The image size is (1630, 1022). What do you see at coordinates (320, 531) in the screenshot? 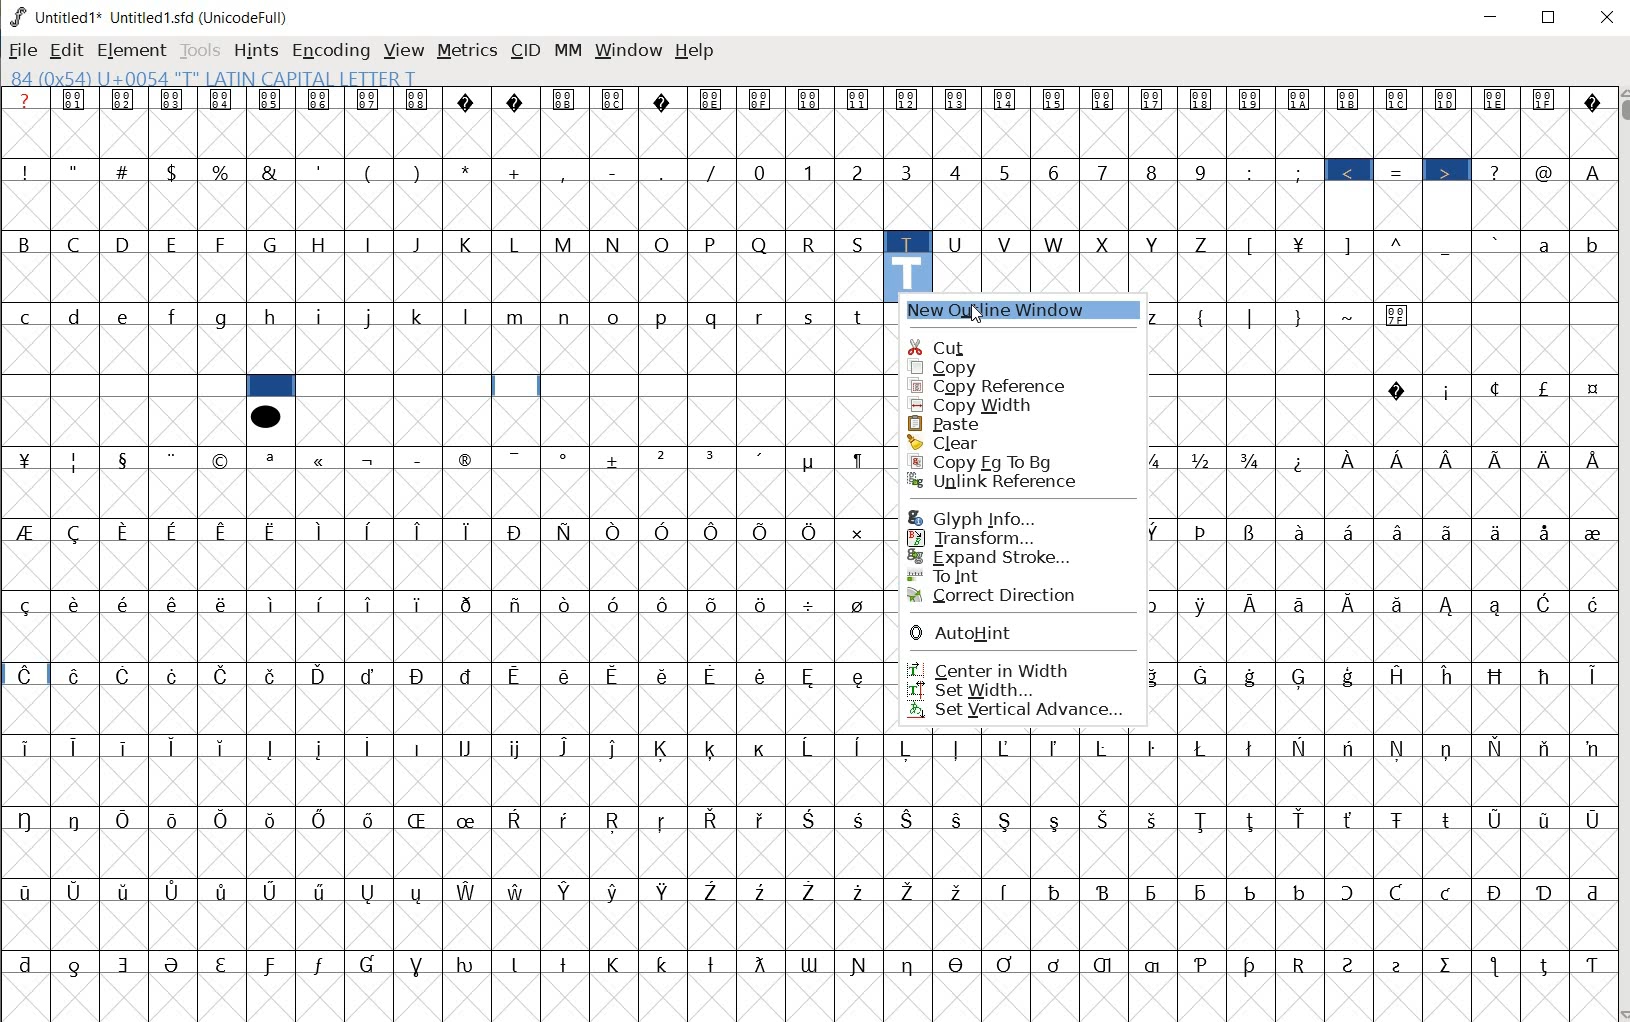
I see `Symbol` at bounding box center [320, 531].